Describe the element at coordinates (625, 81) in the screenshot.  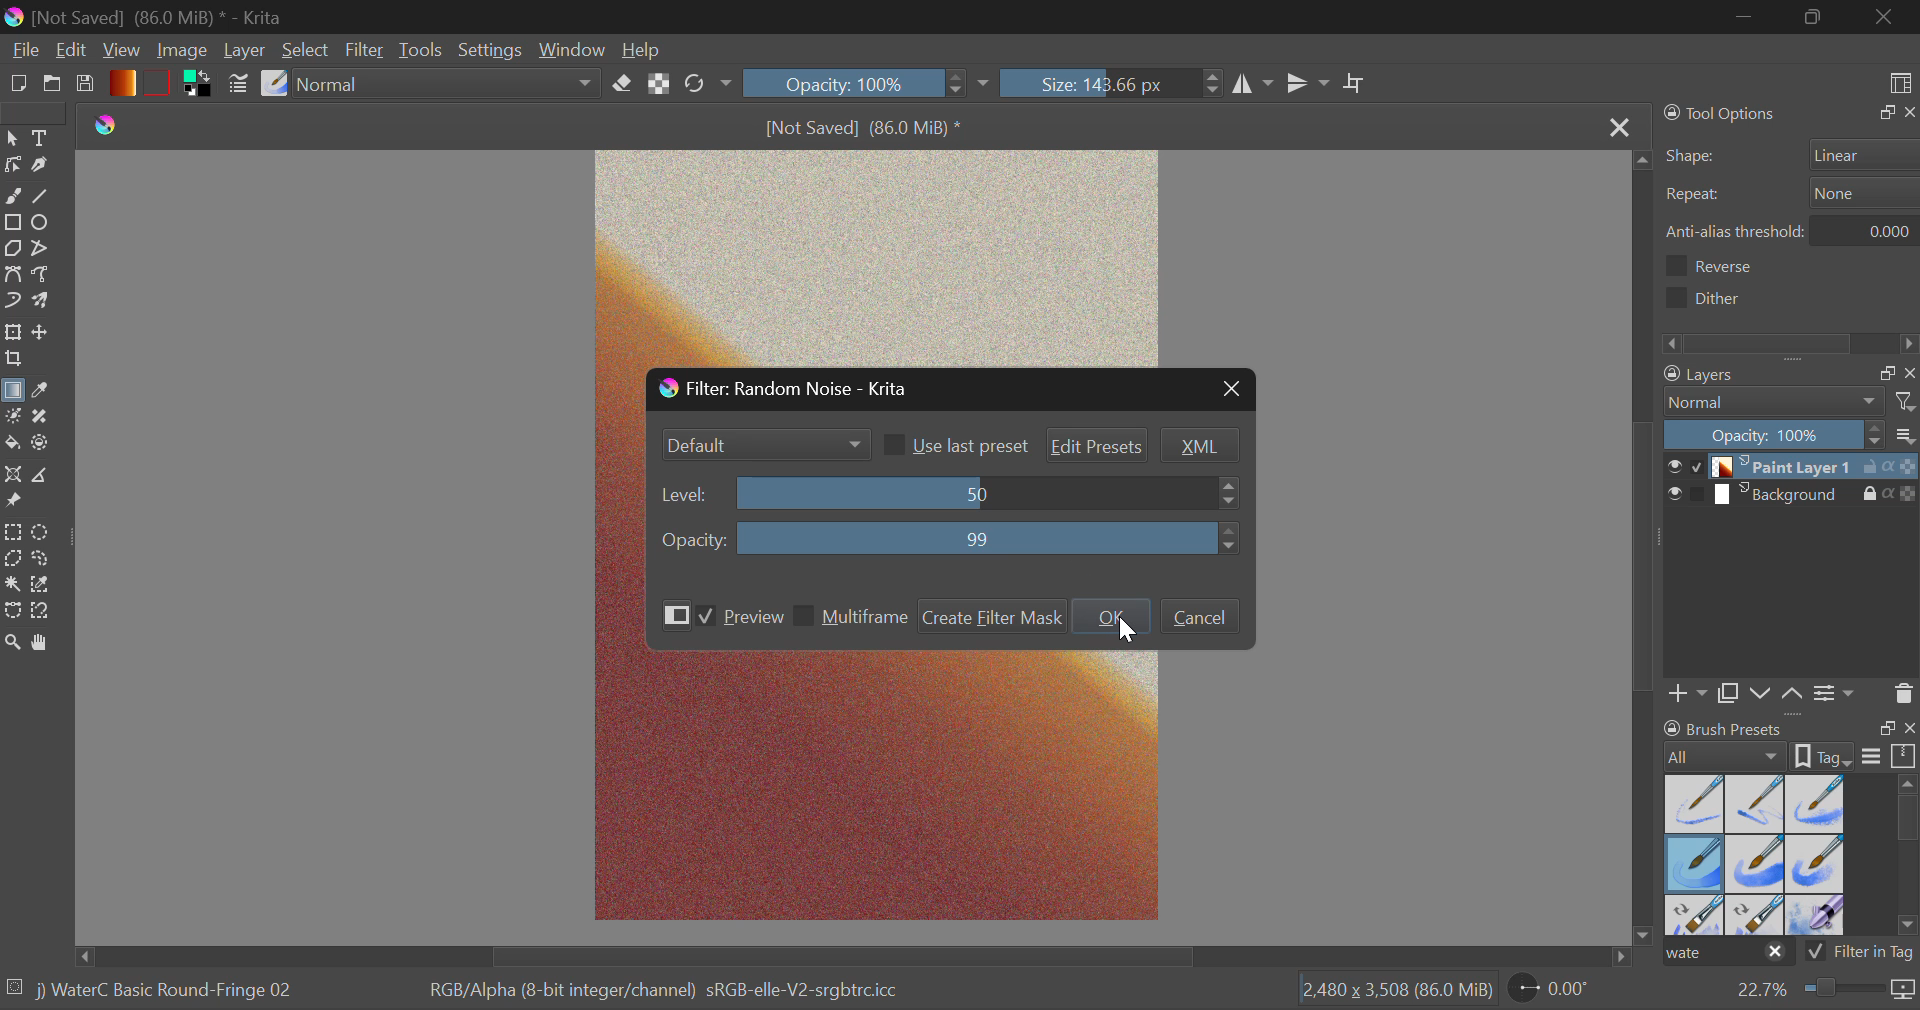
I see `Eraser` at that location.